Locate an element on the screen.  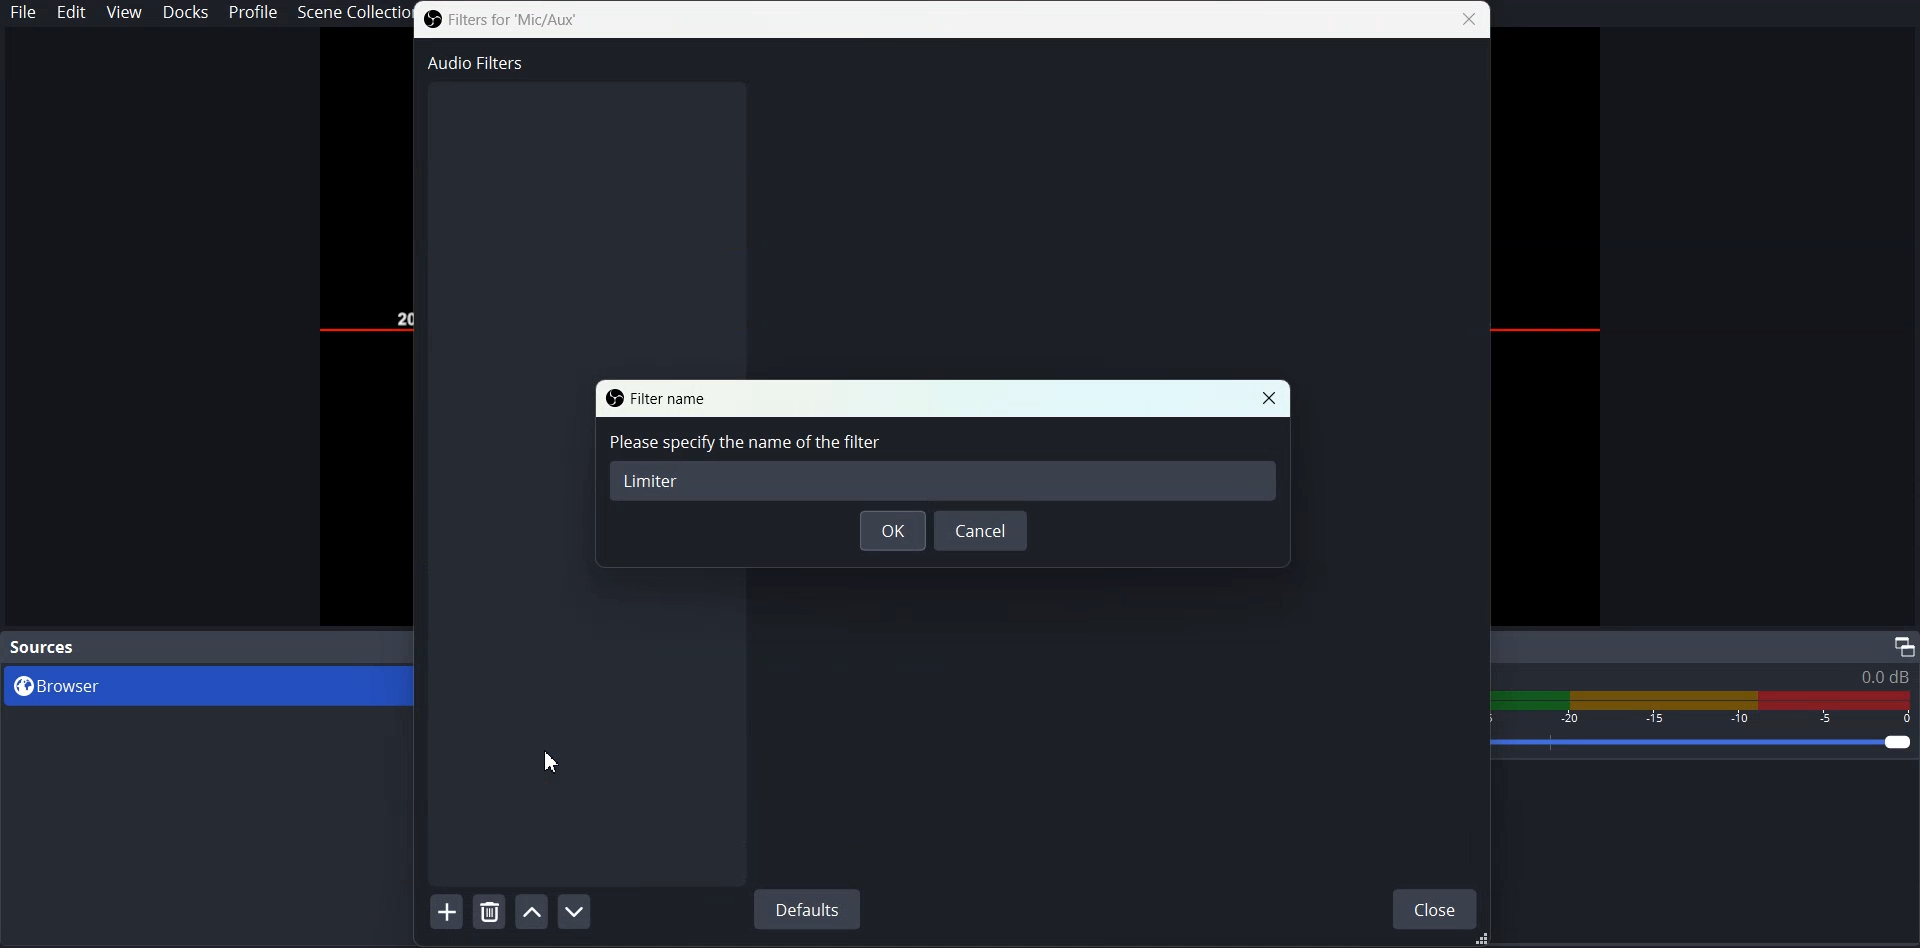
Maximize is located at coordinates (1903, 646).